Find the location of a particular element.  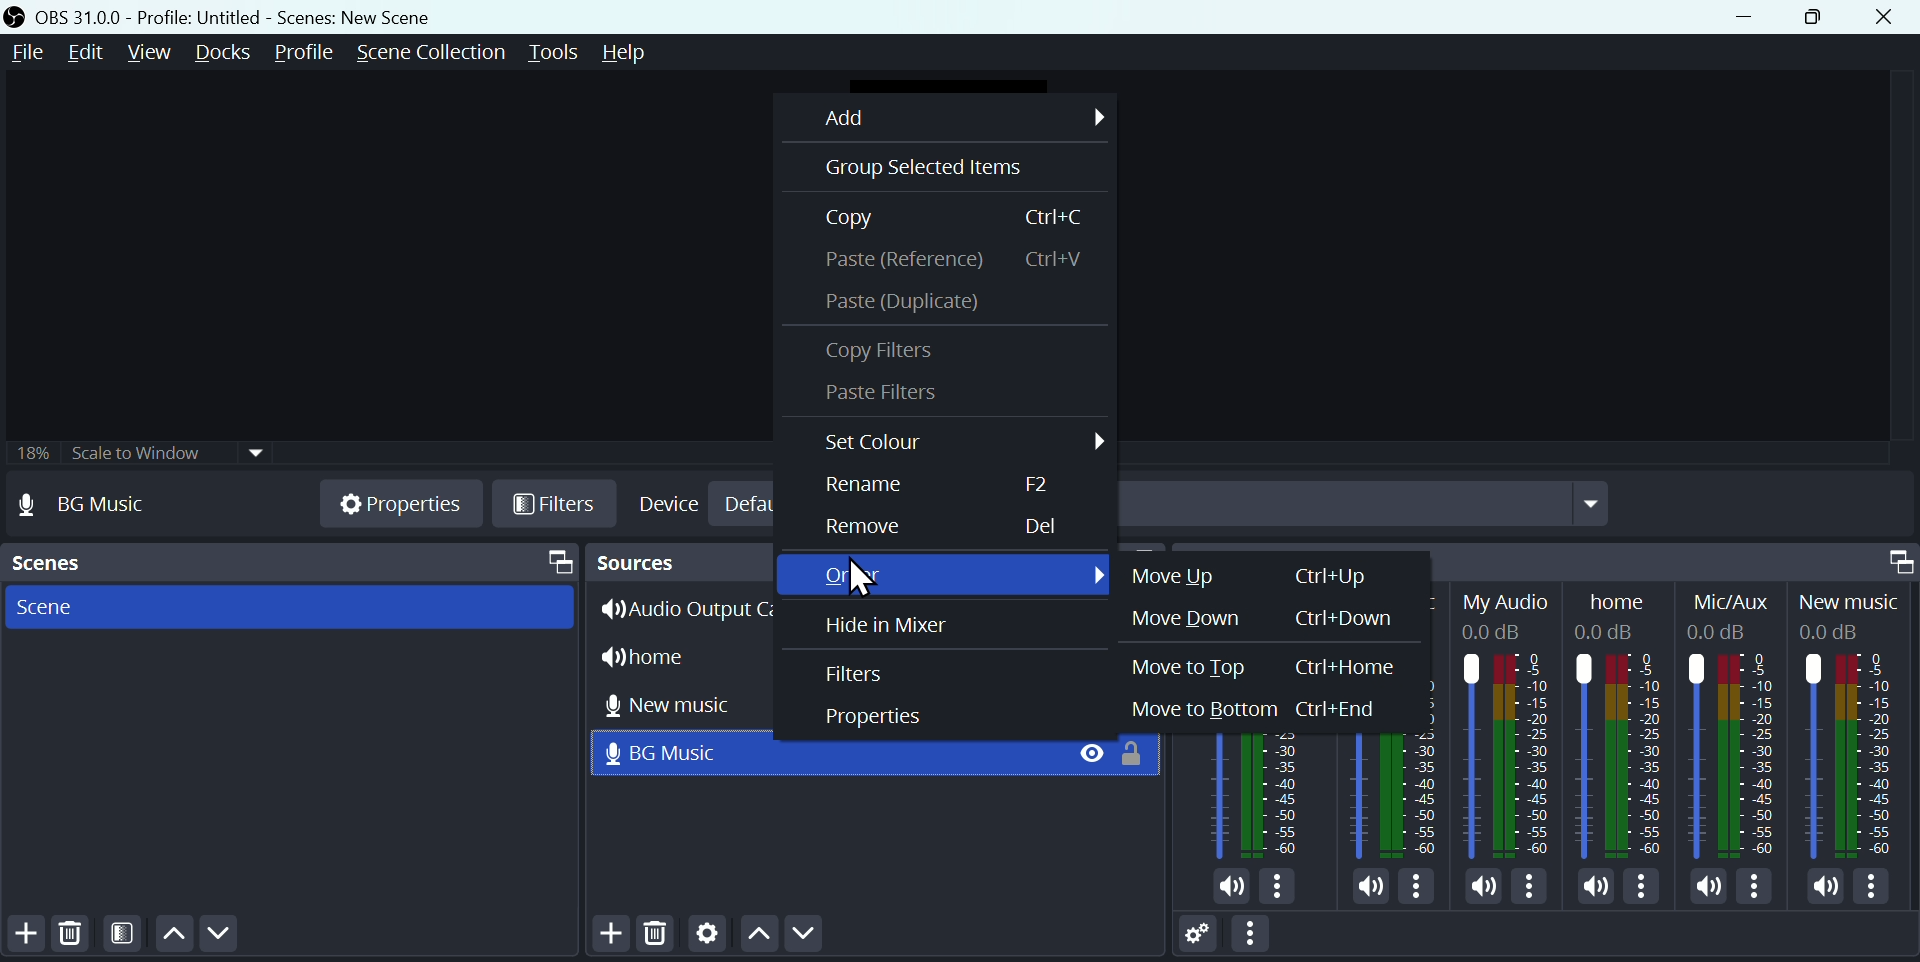

18% is located at coordinates (32, 451).